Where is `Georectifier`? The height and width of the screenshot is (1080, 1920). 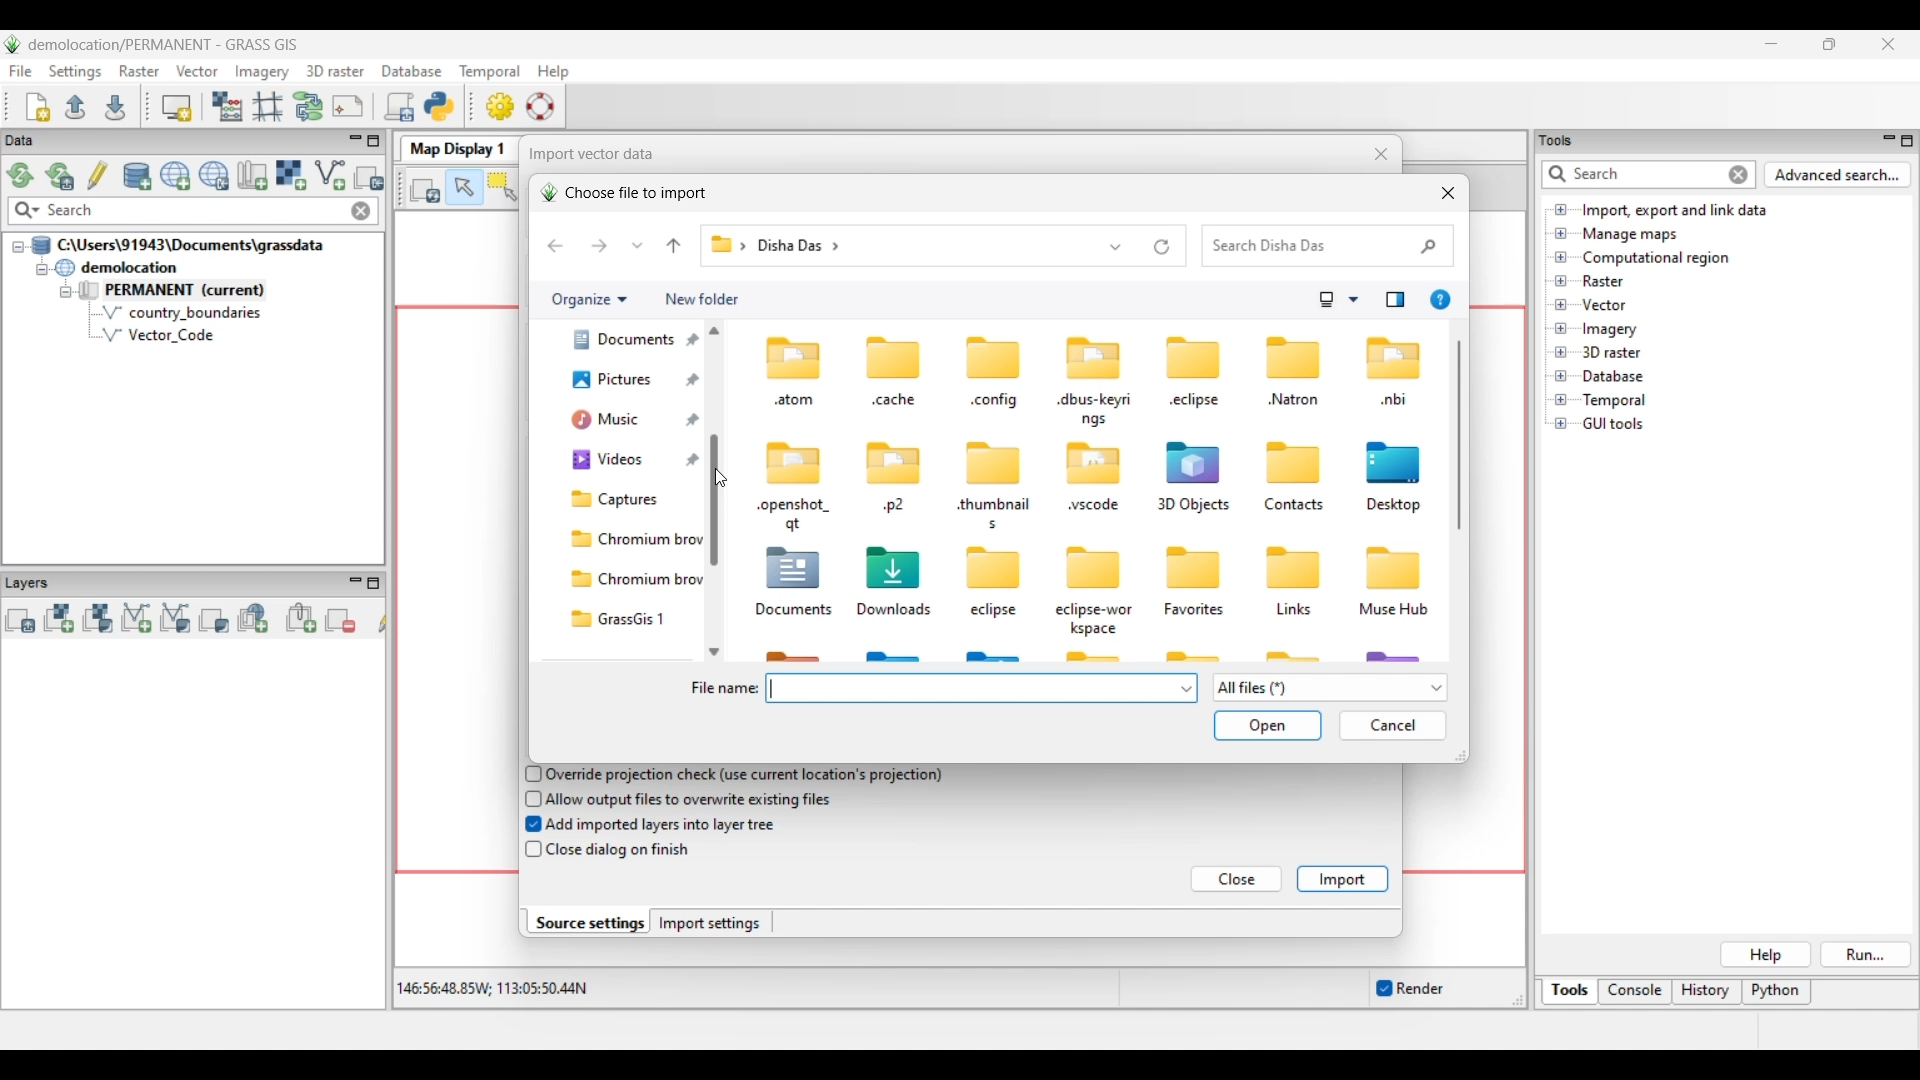
Georectifier is located at coordinates (268, 107).